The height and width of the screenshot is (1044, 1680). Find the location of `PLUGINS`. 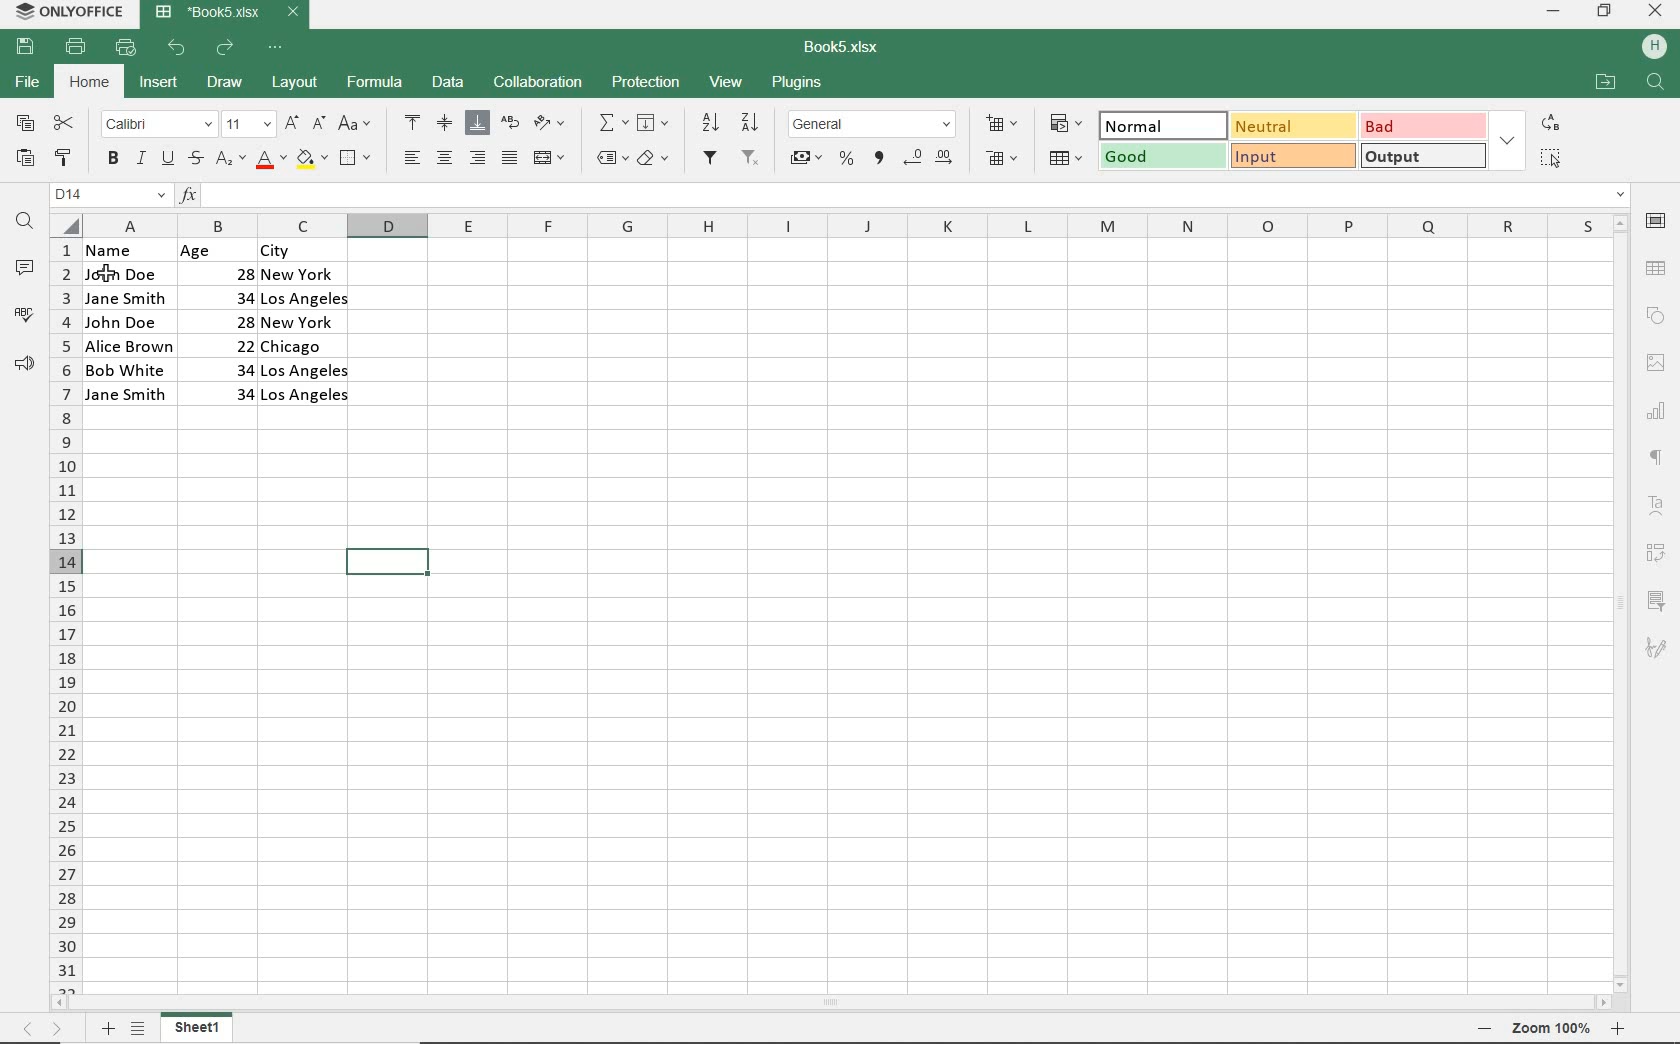

PLUGINS is located at coordinates (798, 84).